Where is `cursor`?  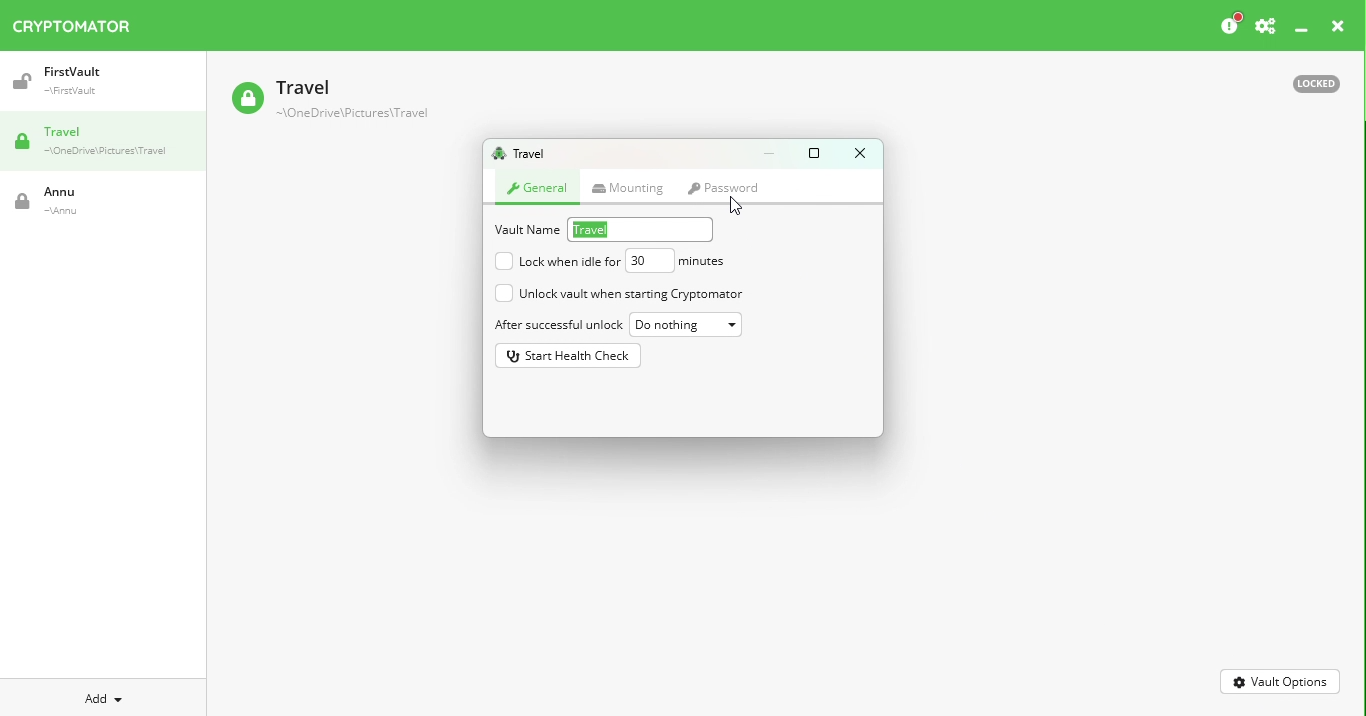 cursor is located at coordinates (737, 207).